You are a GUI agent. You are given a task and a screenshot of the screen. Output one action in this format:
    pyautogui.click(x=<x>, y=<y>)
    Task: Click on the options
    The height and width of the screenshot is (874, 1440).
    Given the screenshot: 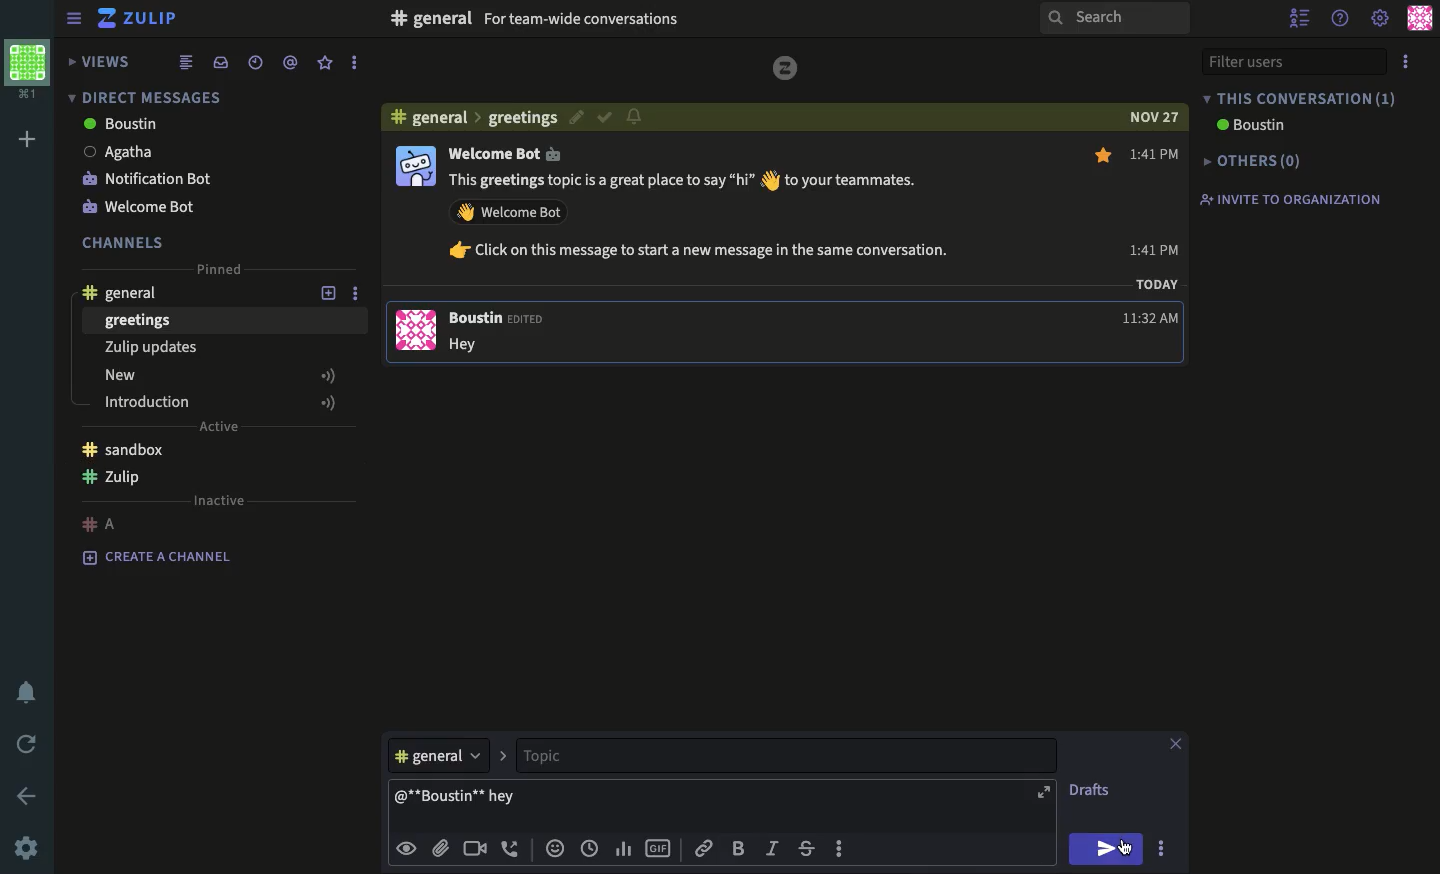 What is the action you would take?
    pyautogui.click(x=1162, y=849)
    